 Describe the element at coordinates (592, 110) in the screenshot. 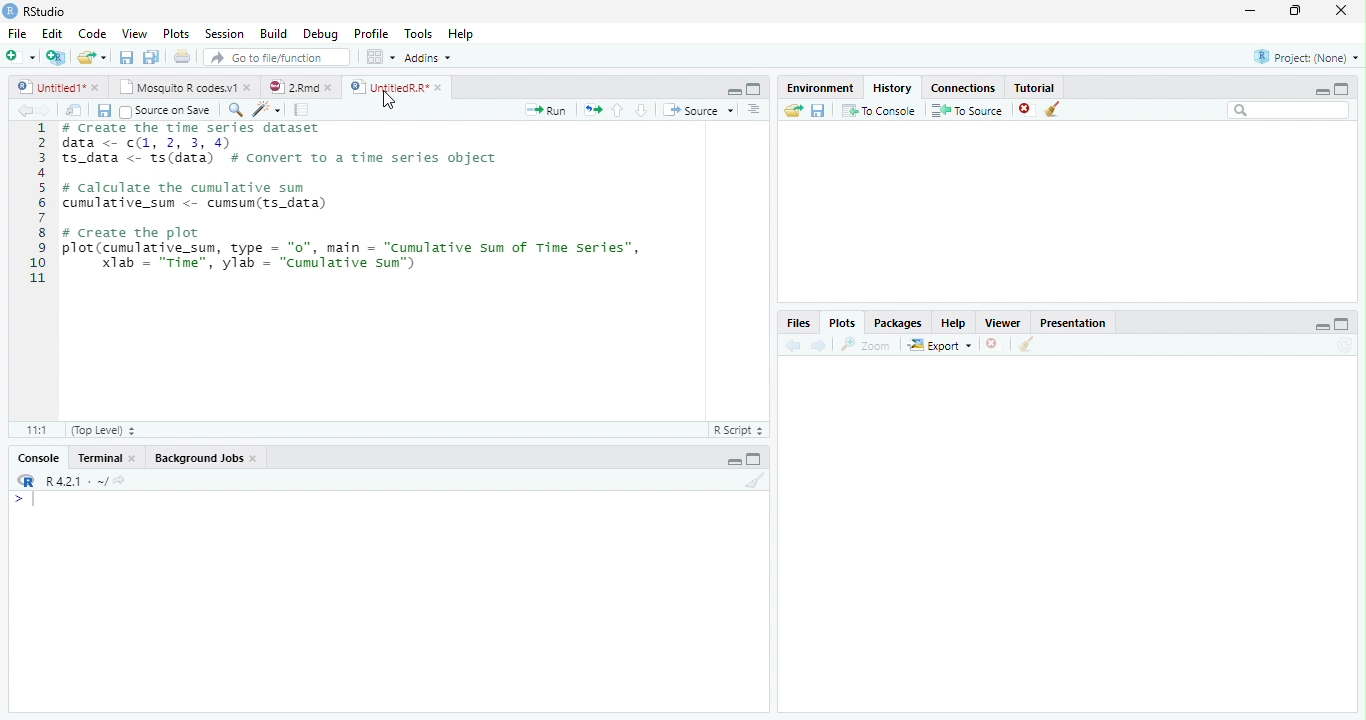

I see `Files` at that location.